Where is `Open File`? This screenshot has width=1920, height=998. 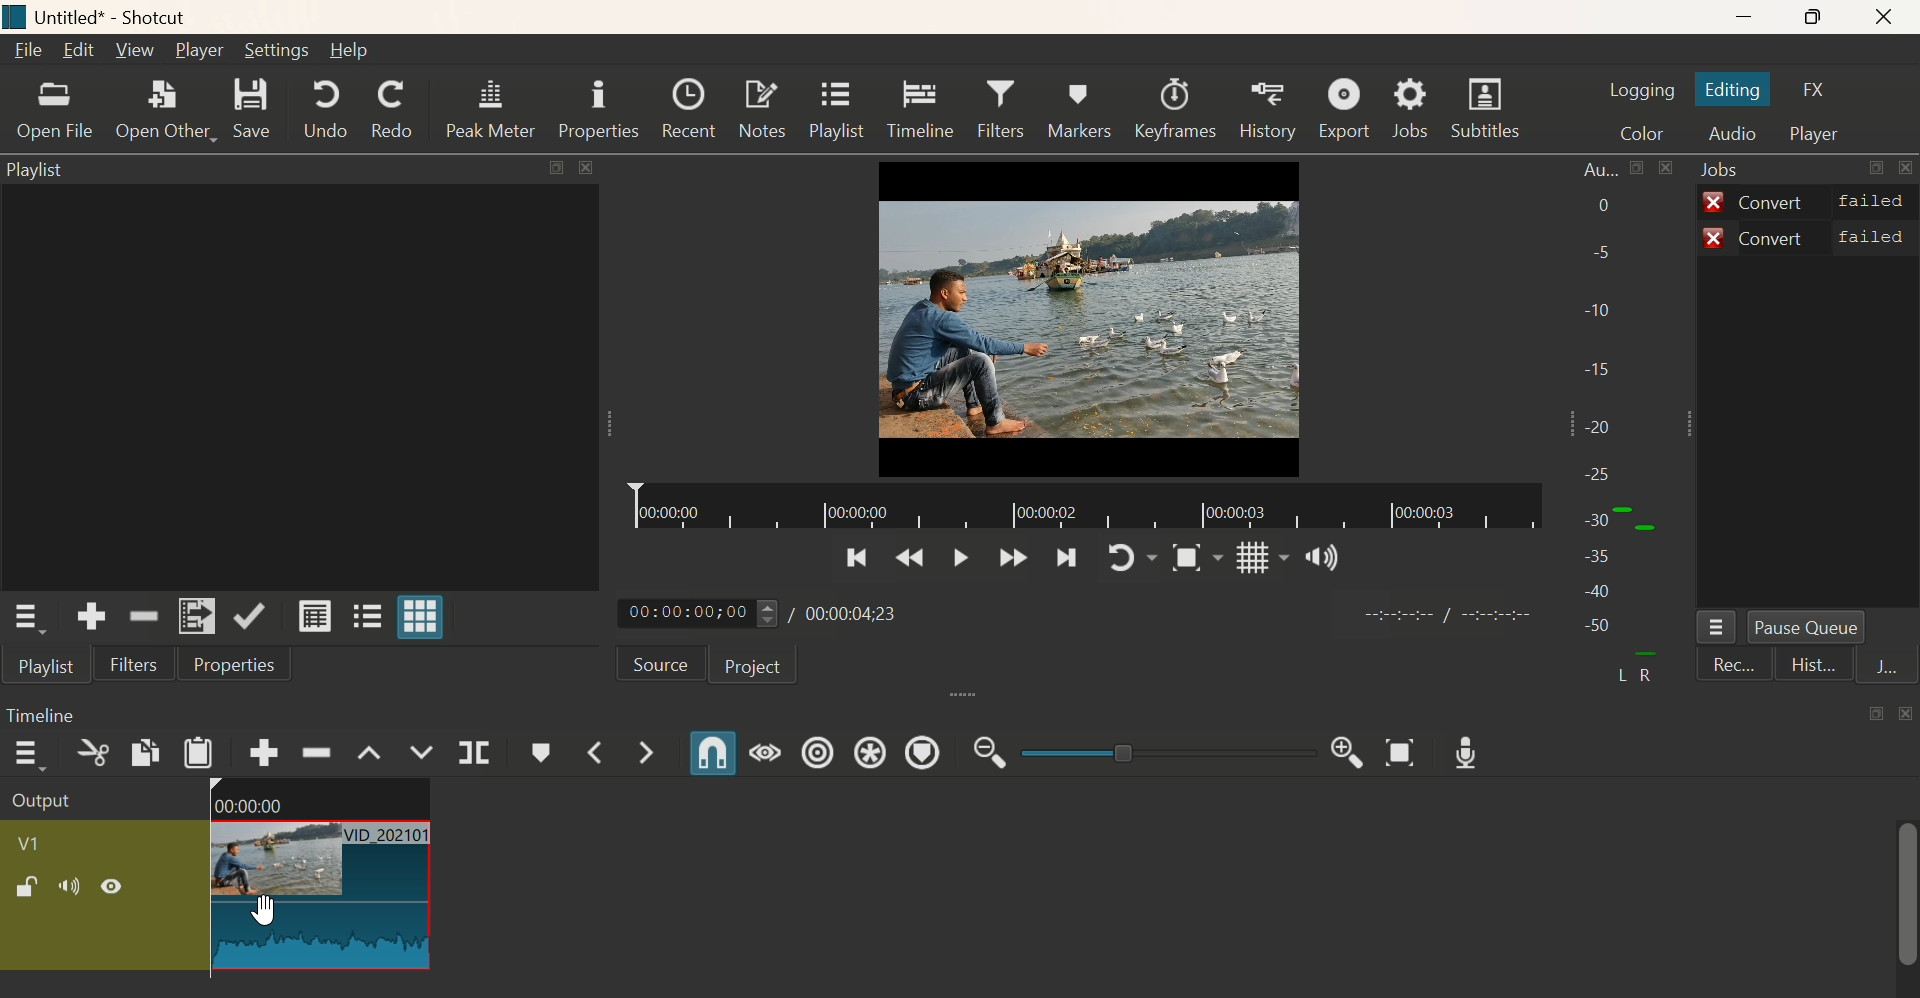 Open File is located at coordinates (52, 115).